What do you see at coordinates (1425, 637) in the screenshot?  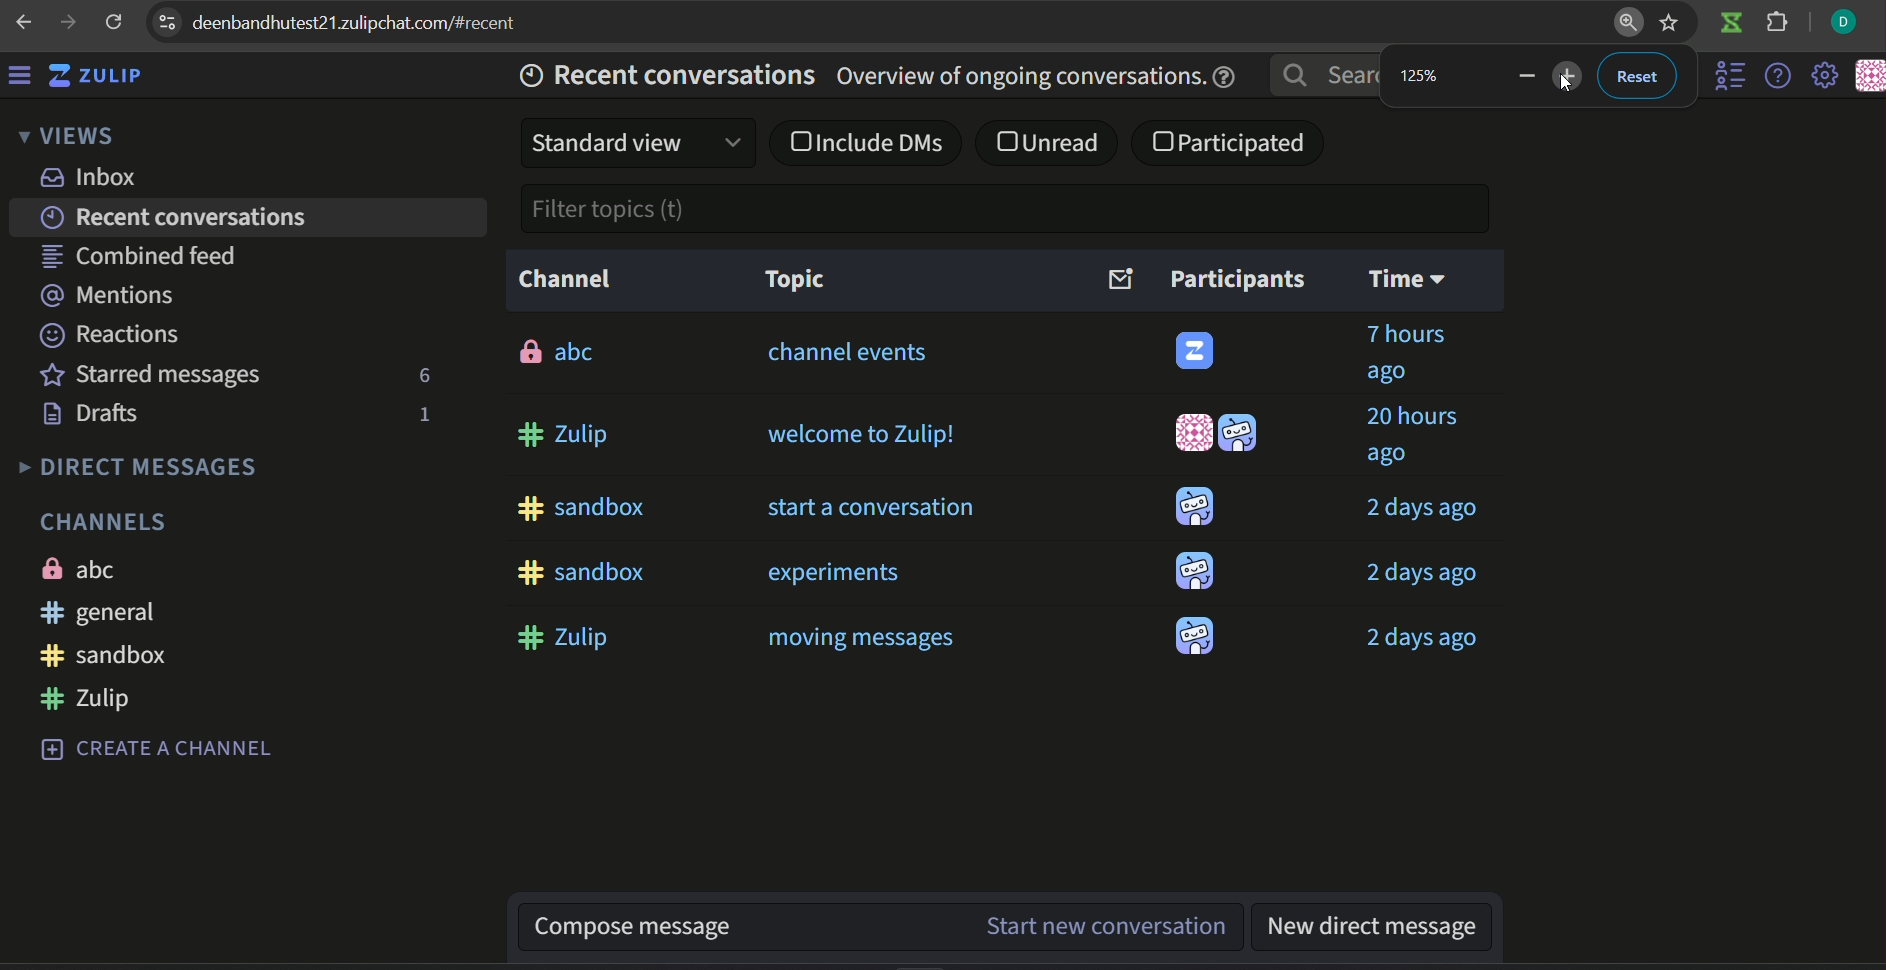 I see `2 days ago` at bounding box center [1425, 637].